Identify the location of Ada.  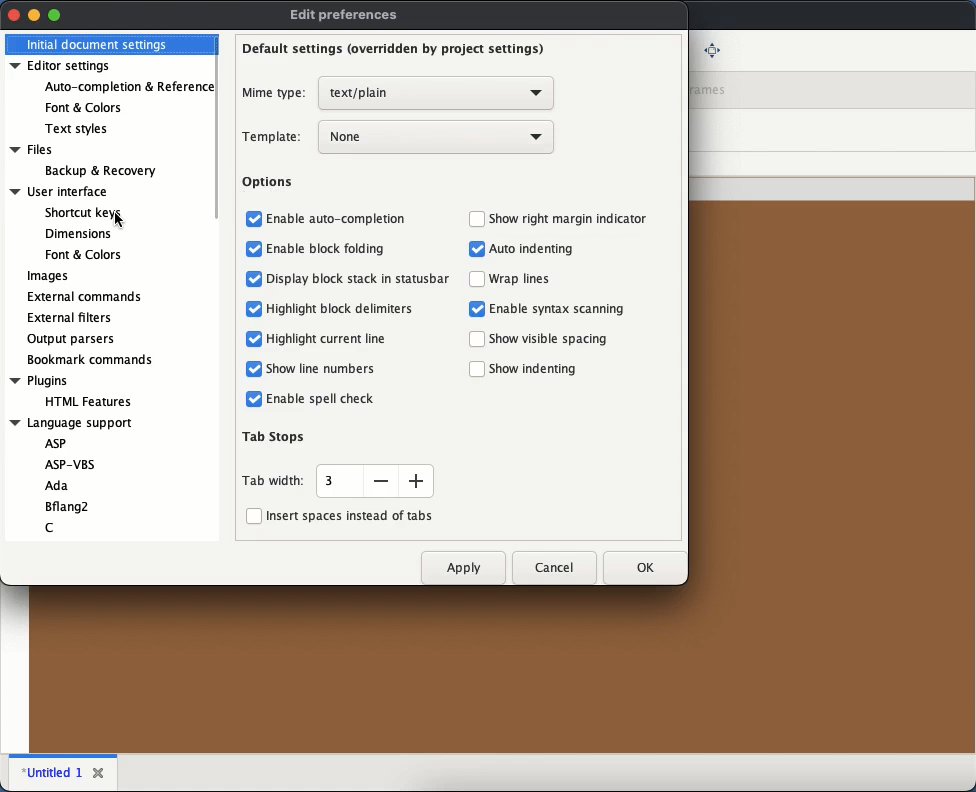
(59, 485).